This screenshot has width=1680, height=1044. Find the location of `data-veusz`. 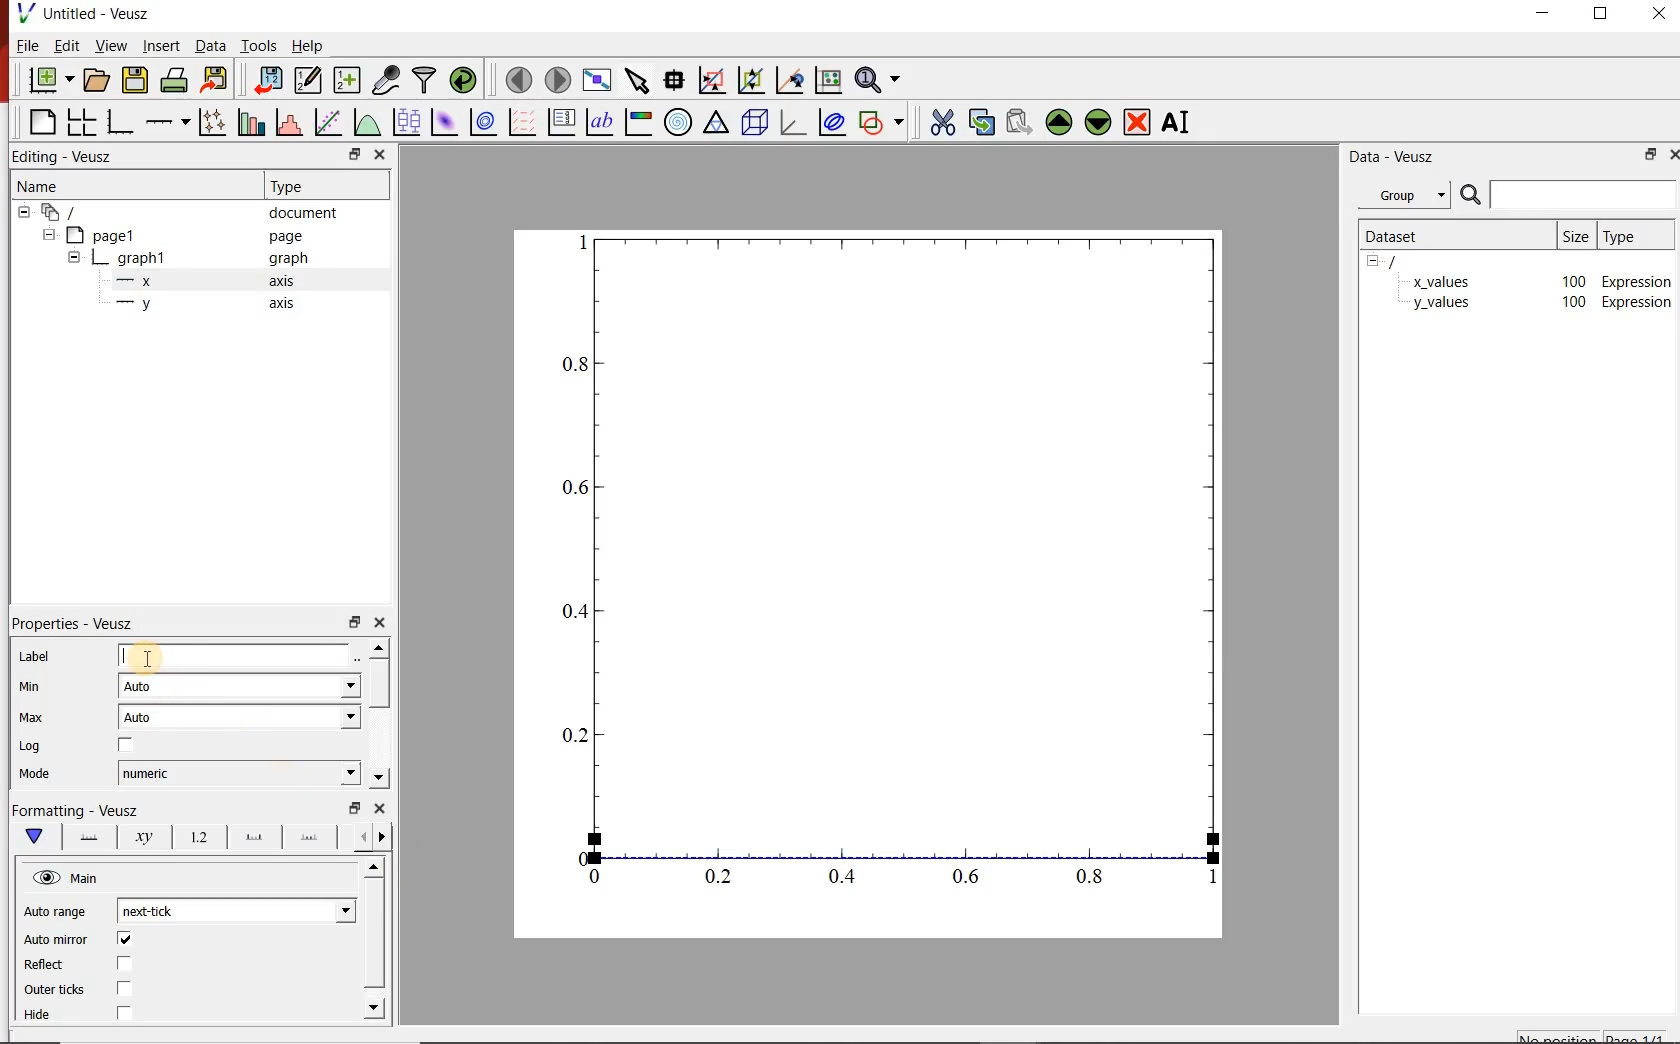

data-veusz is located at coordinates (1393, 159).